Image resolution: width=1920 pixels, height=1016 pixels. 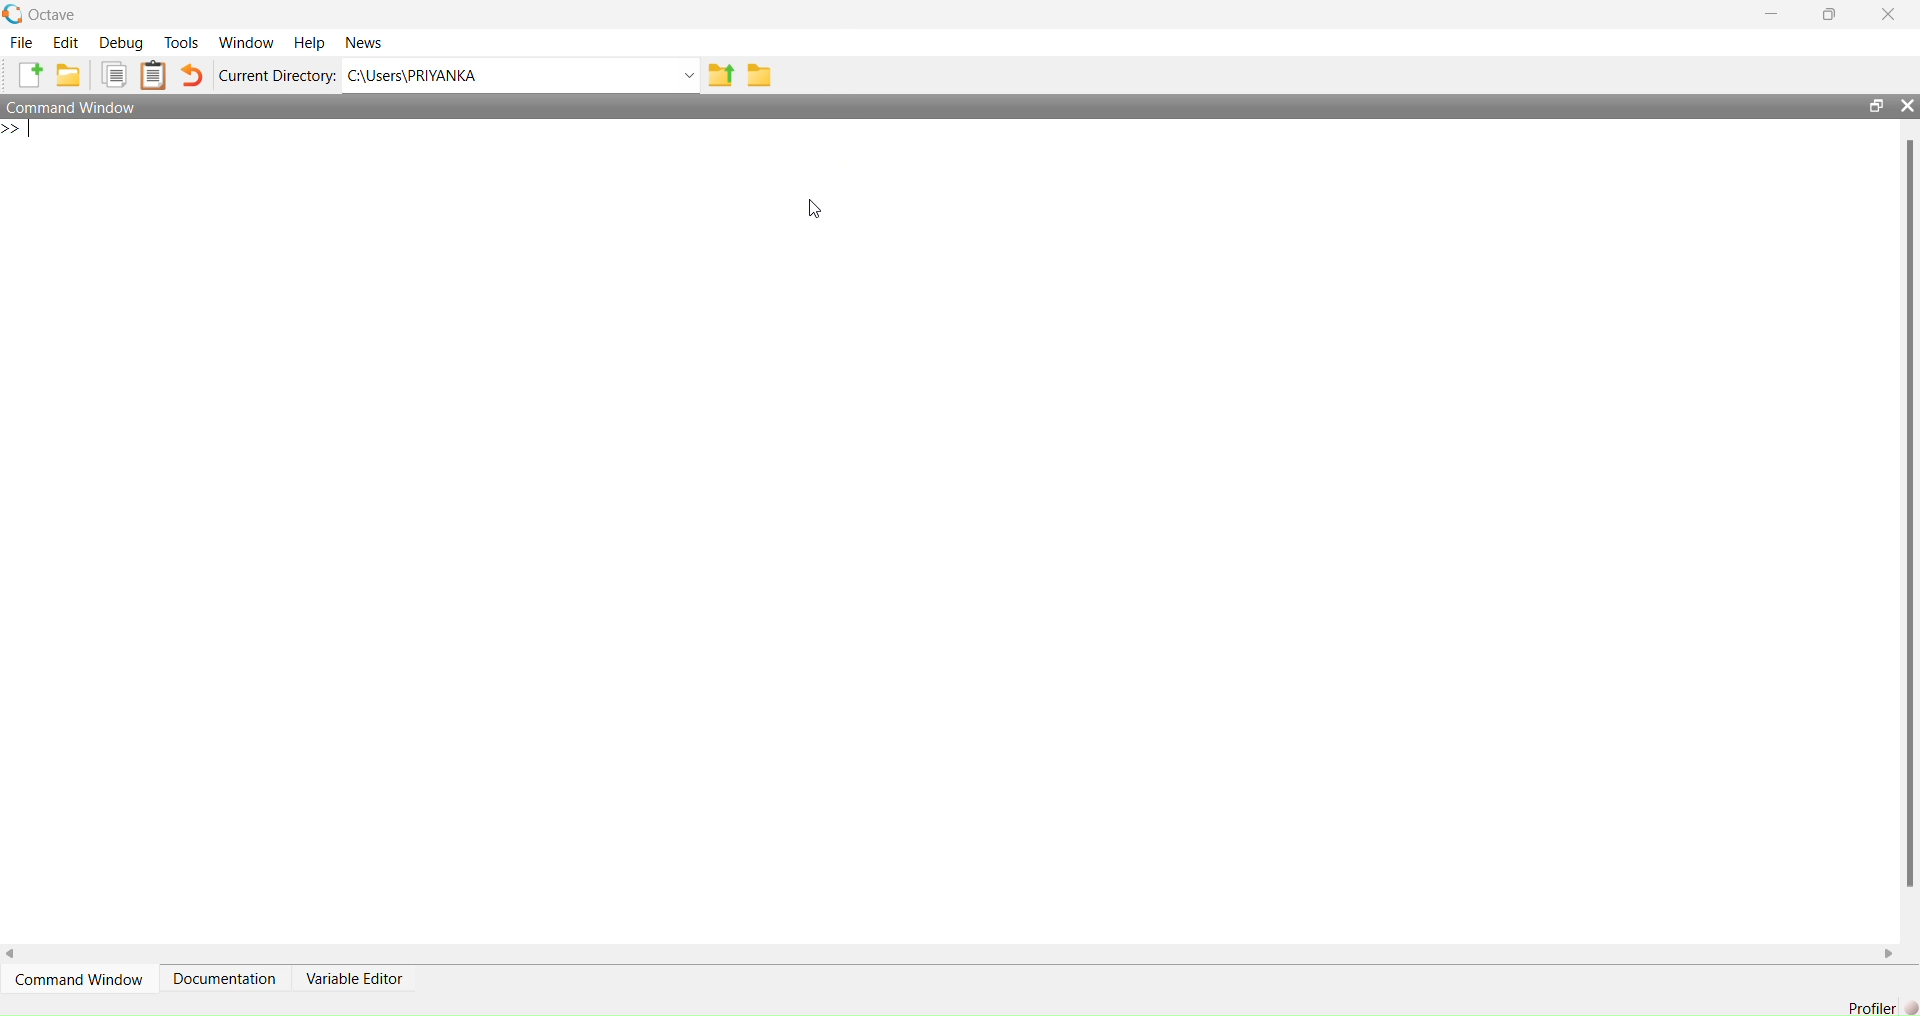 I want to click on scrollbar, so click(x=1908, y=520).